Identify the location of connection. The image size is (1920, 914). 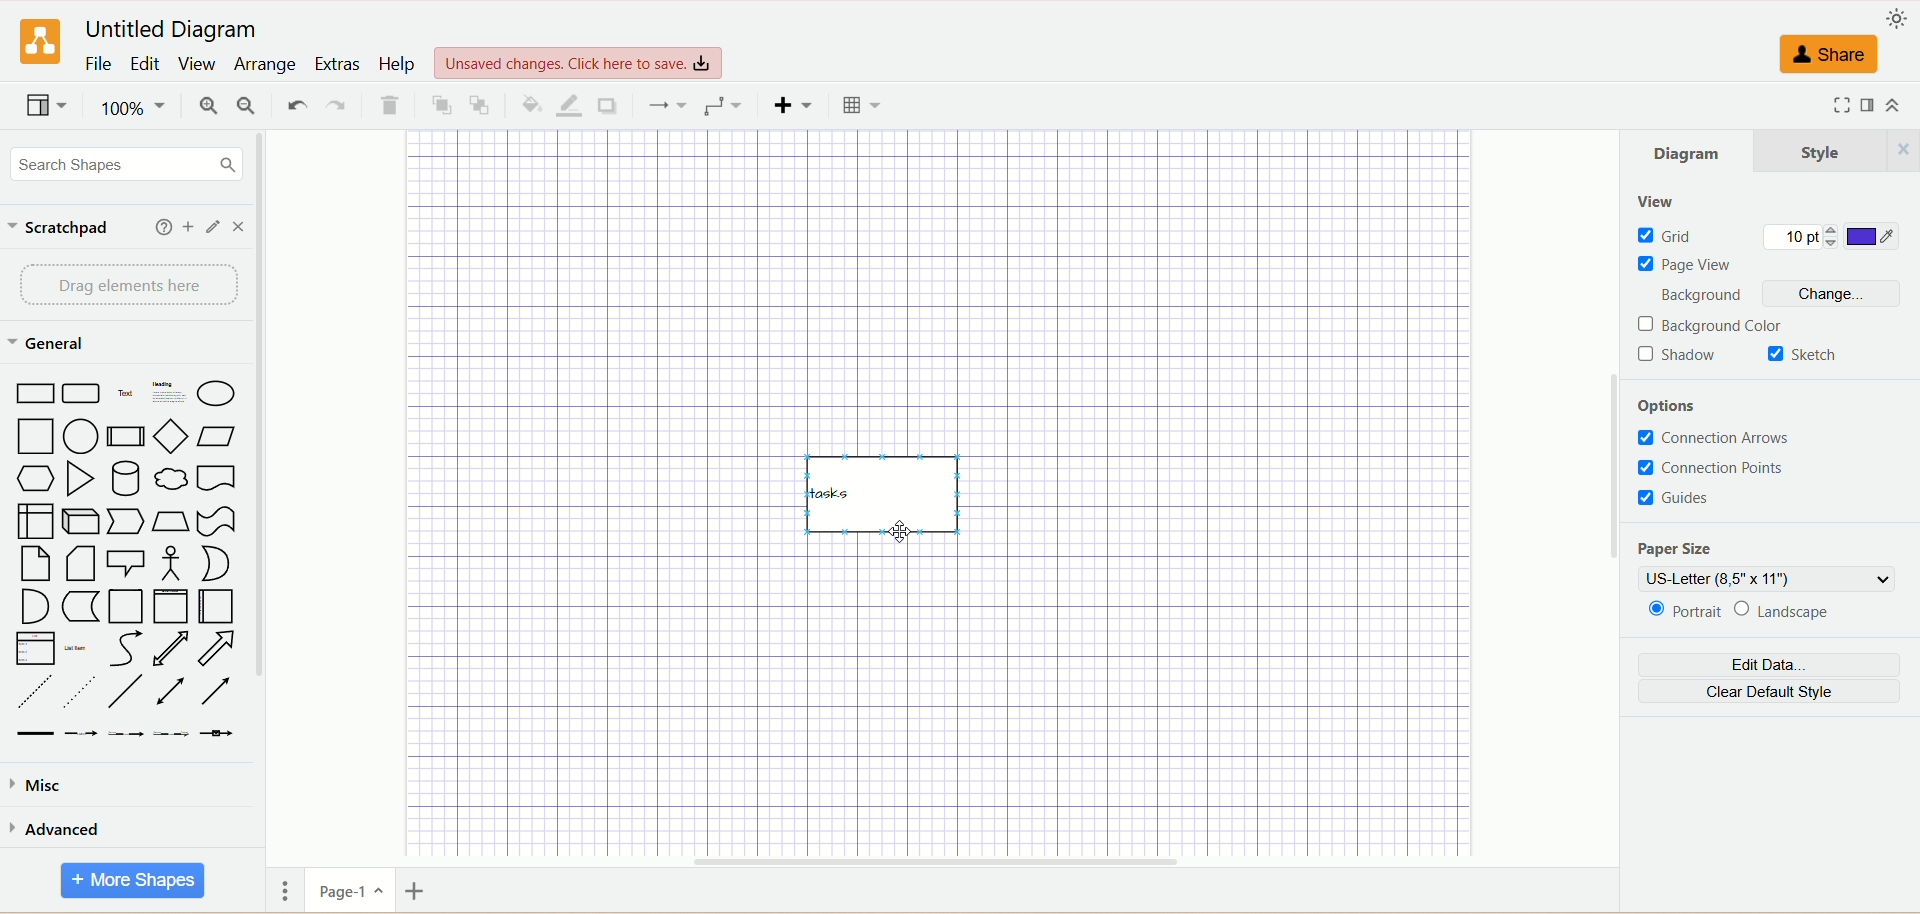
(667, 105).